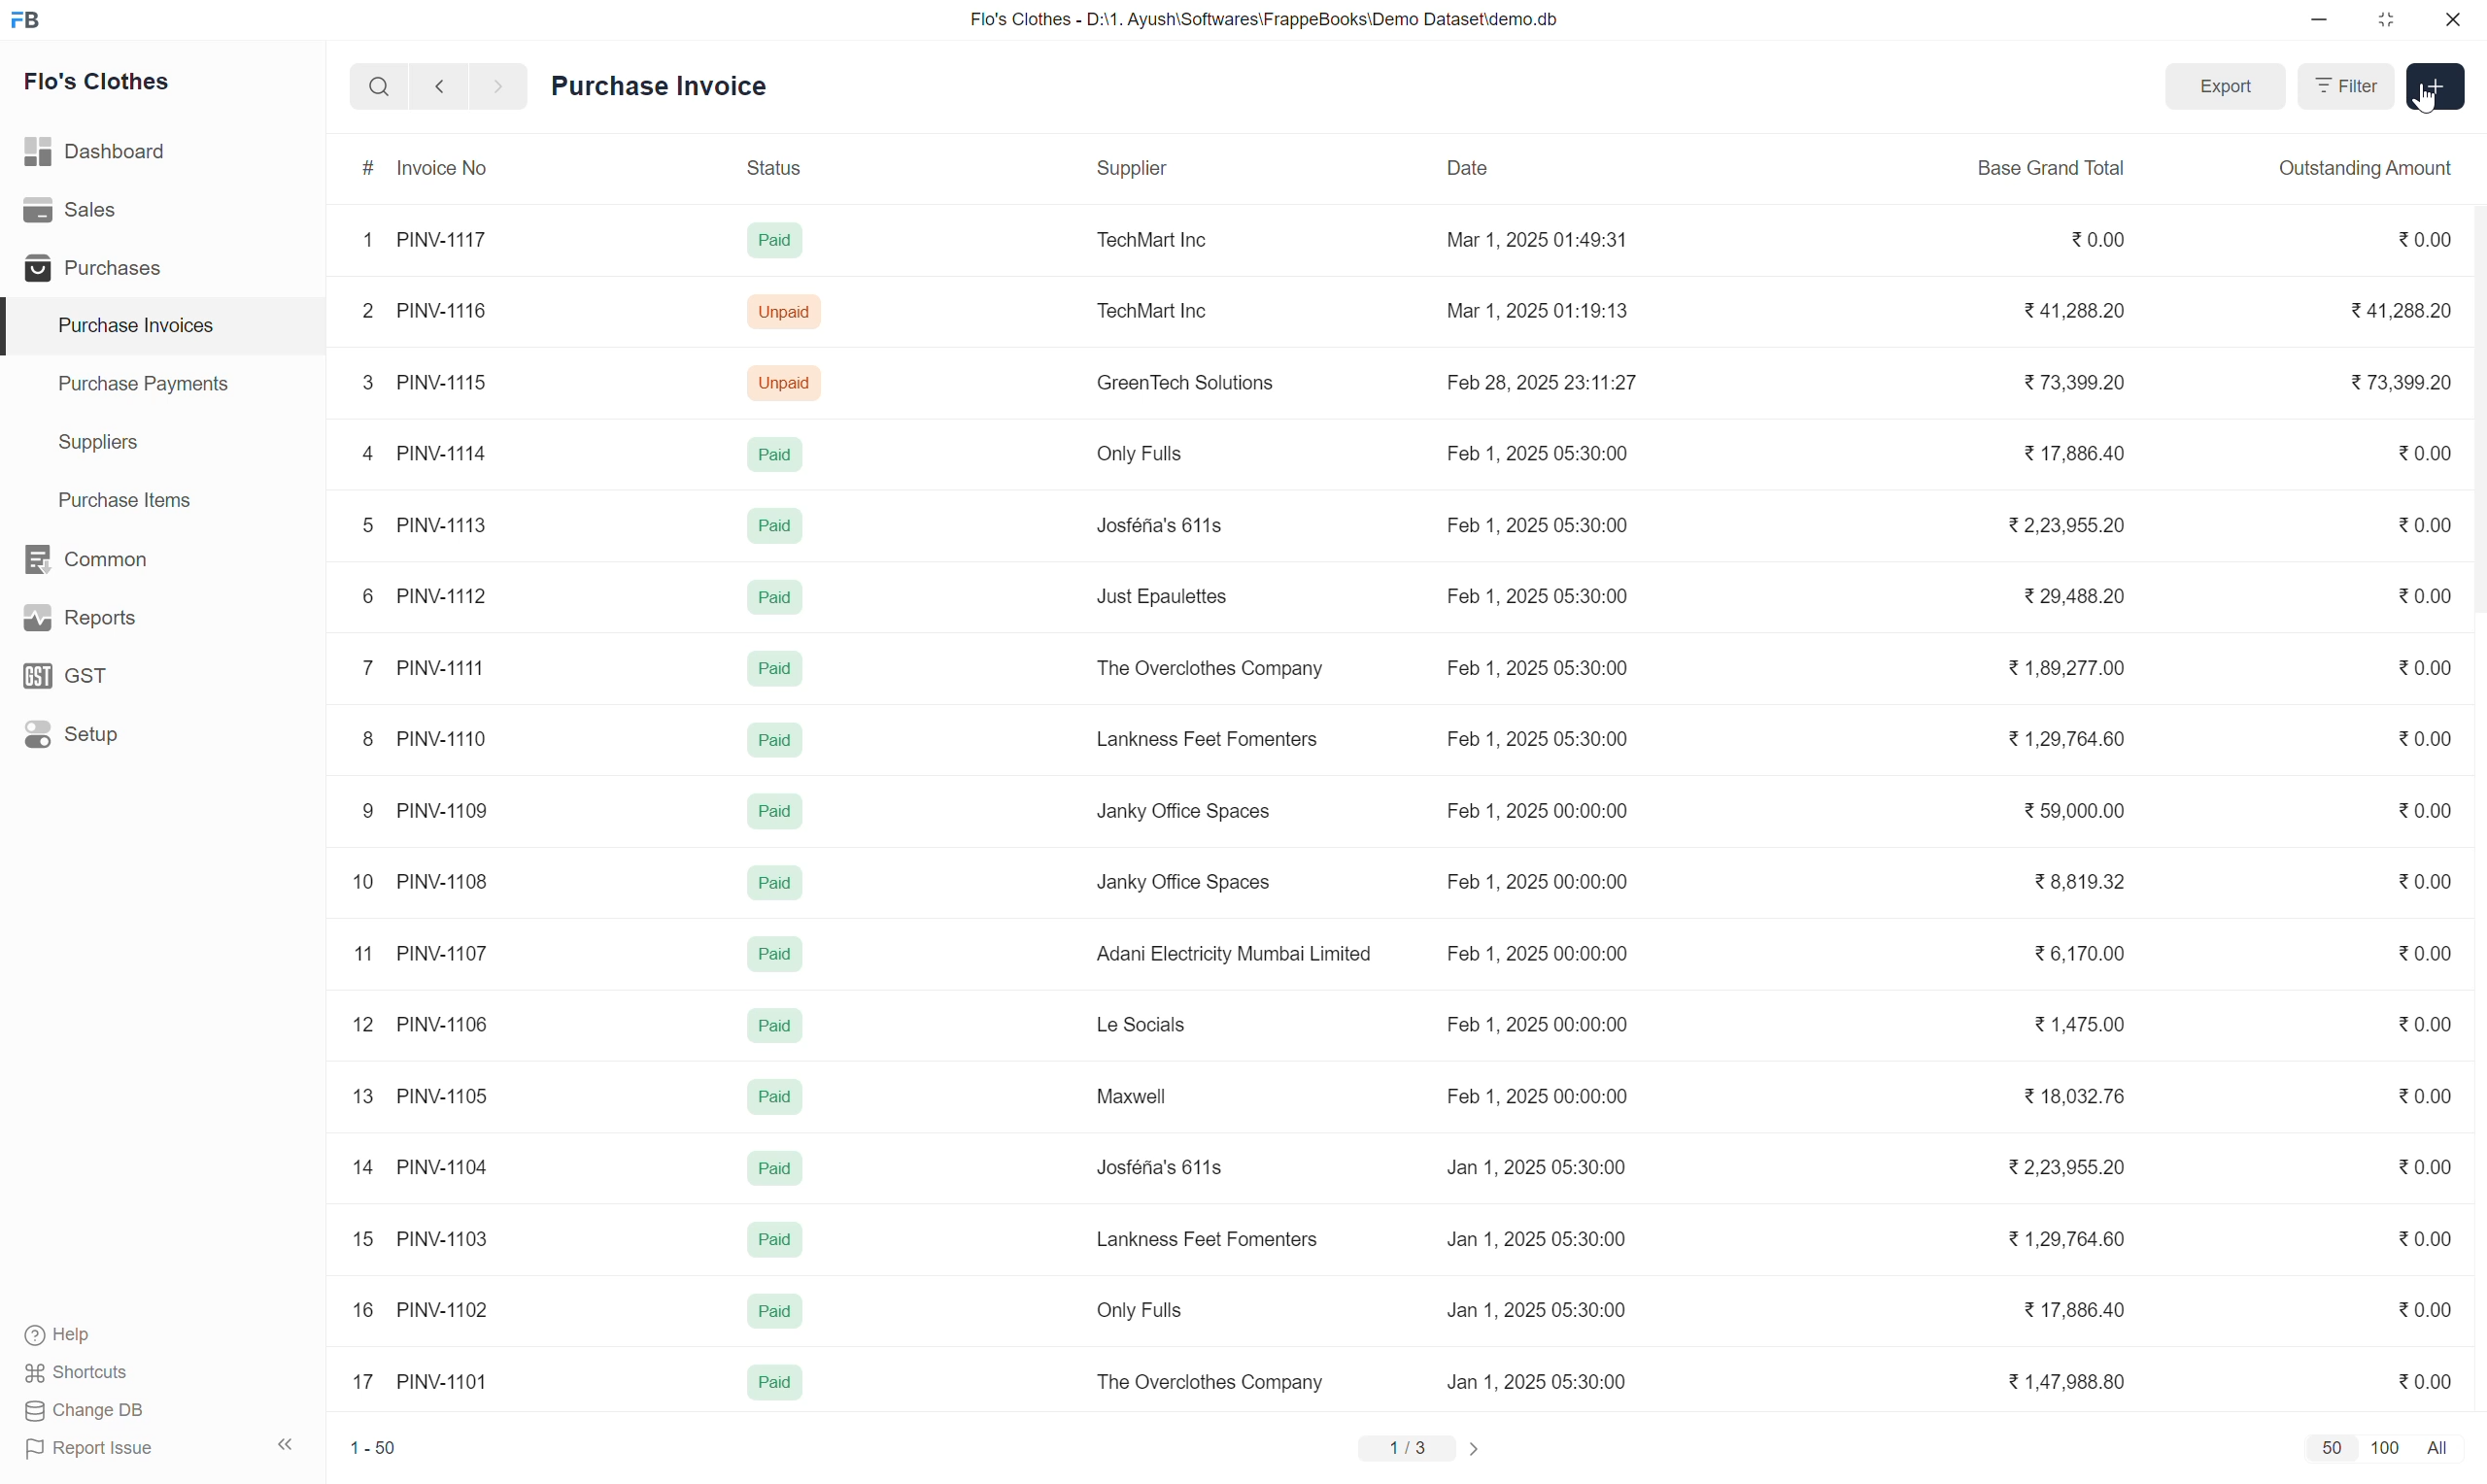 This screenshot has height=1484, width=2487. What do you see at coordinates (1208, 669) in the screenshot?
I see `The Overclothes Company` at bounding box center [1208, 669].